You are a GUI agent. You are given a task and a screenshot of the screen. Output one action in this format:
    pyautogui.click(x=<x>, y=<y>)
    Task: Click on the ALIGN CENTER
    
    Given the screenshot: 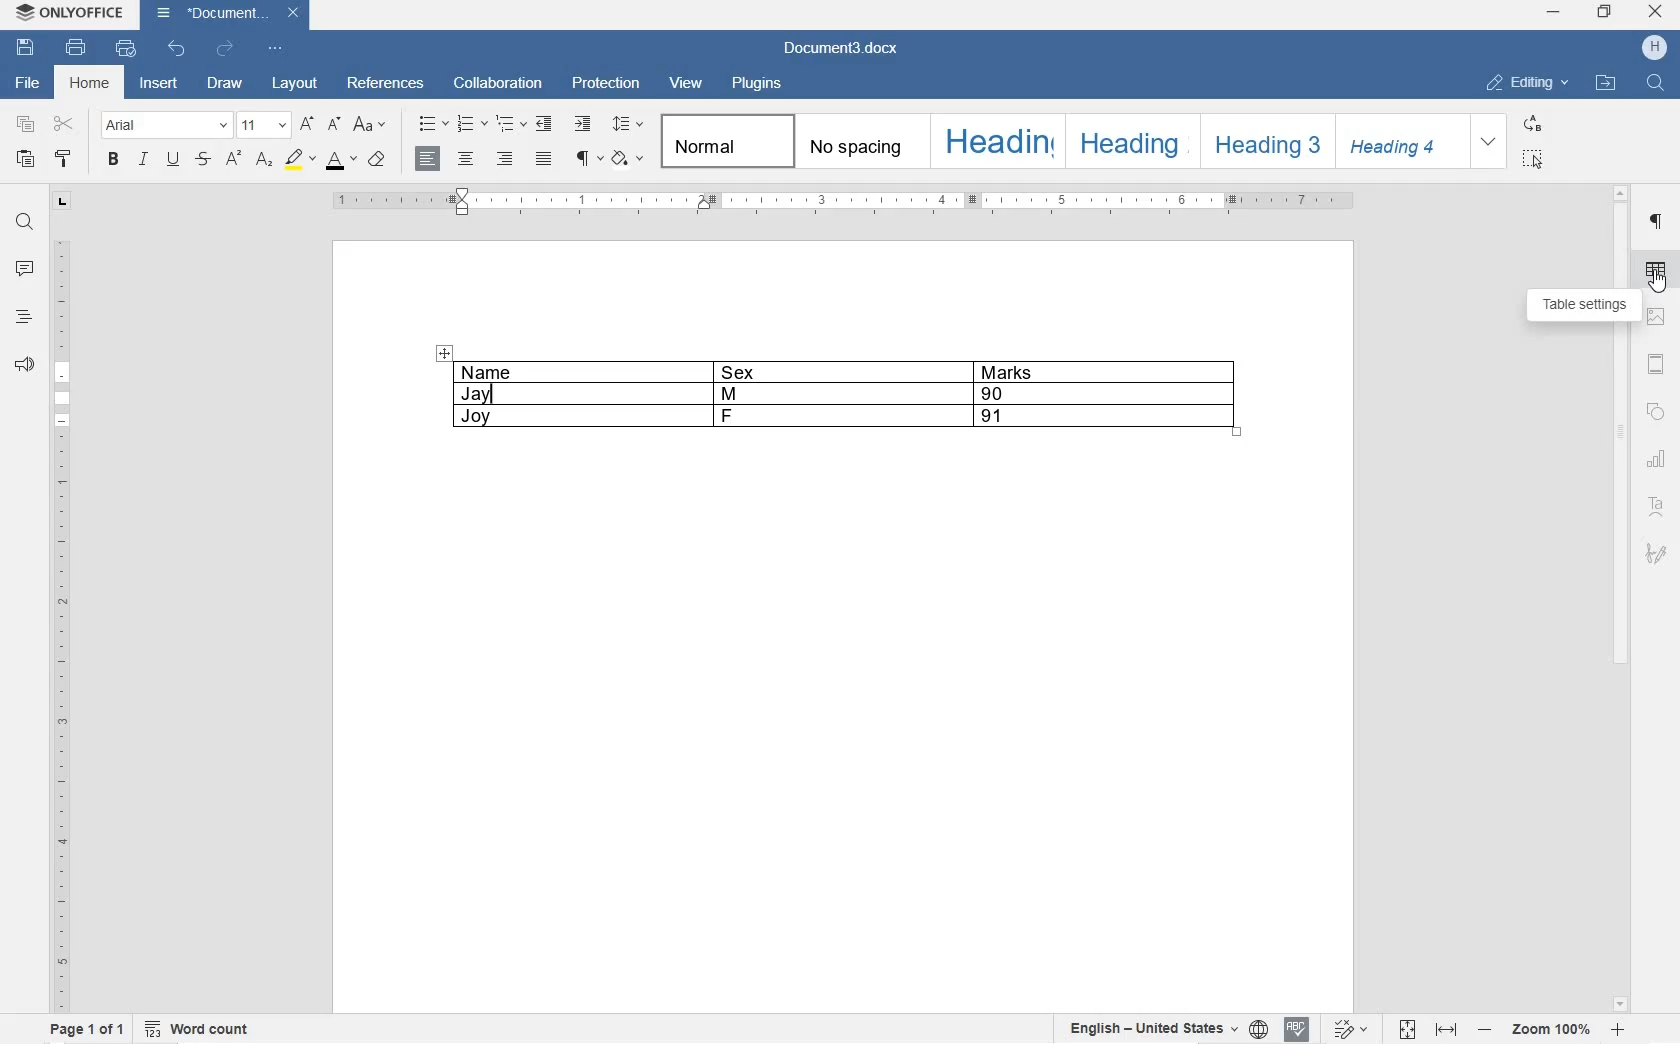 What is the action you would take?
    pyautogui.click(x=466, y=159)
    